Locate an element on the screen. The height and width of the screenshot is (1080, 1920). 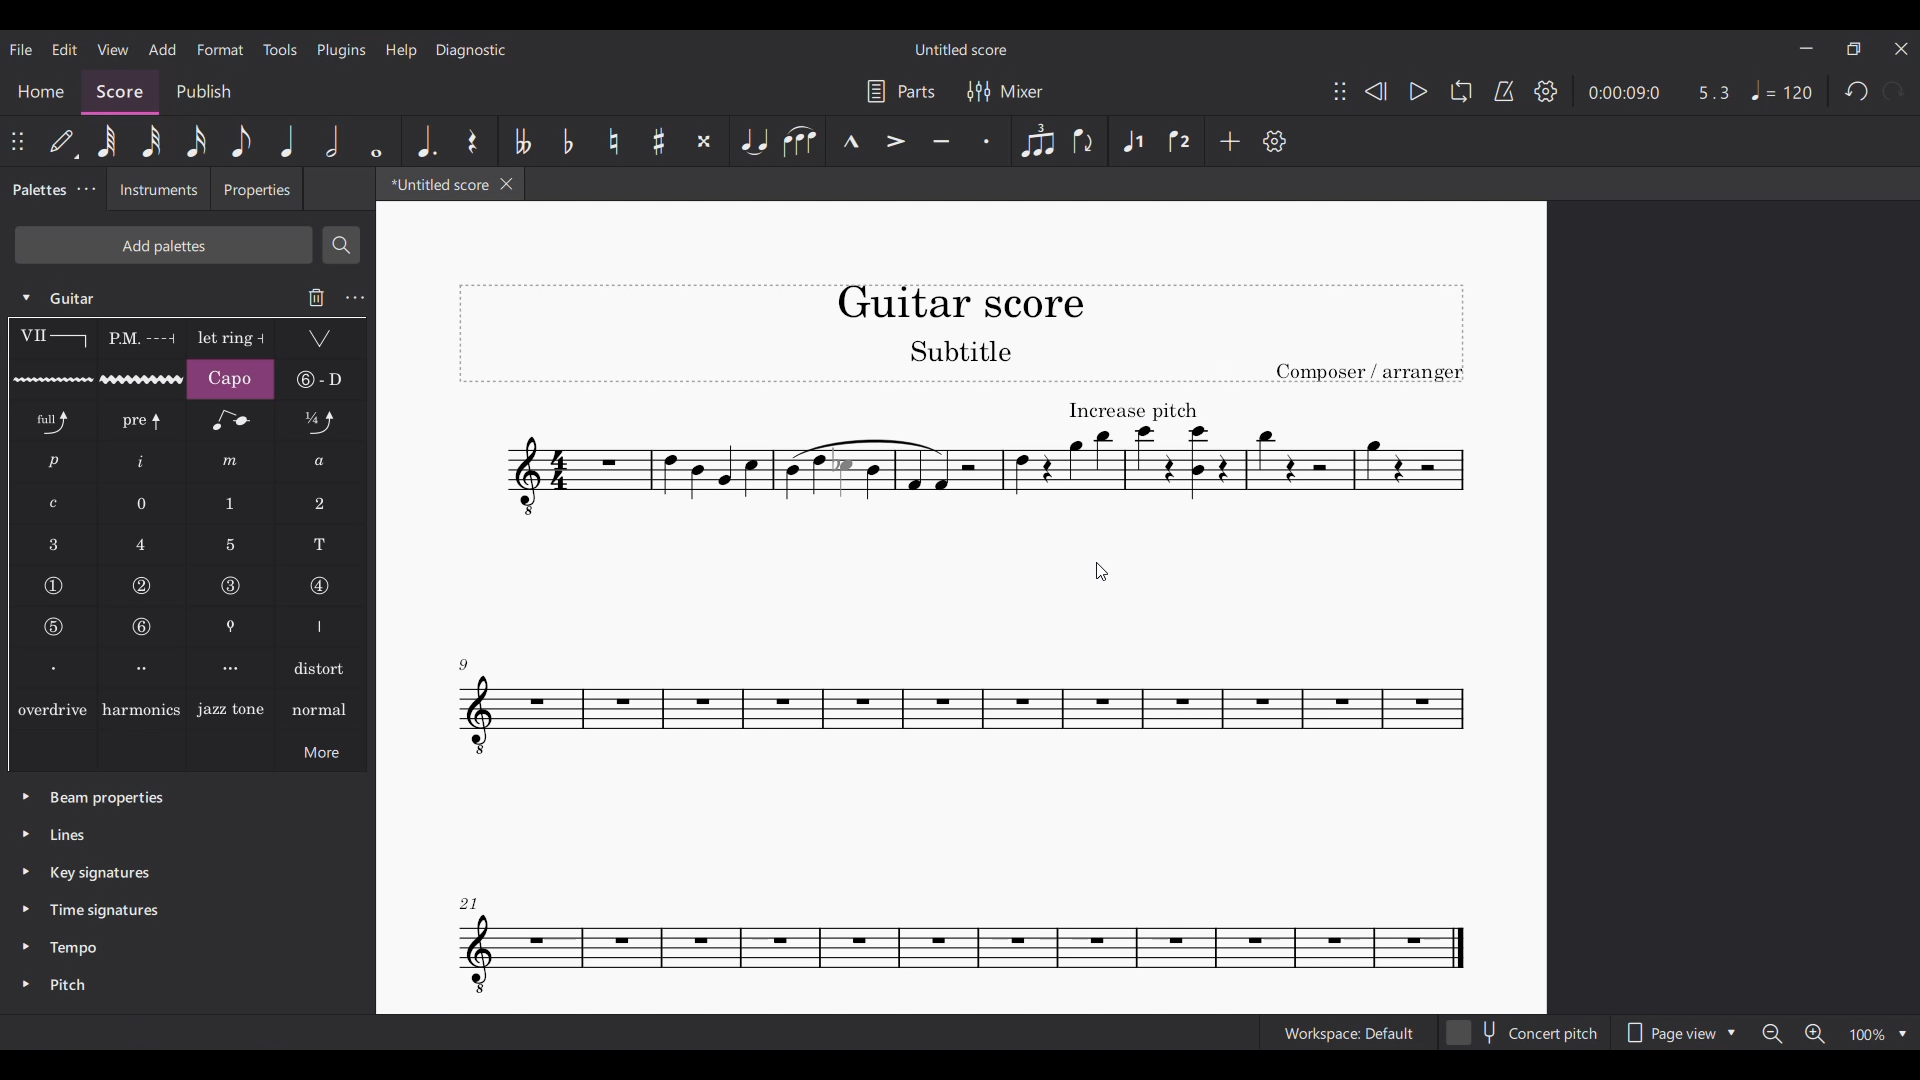
Properties tab is located at coordinates (257, 188).